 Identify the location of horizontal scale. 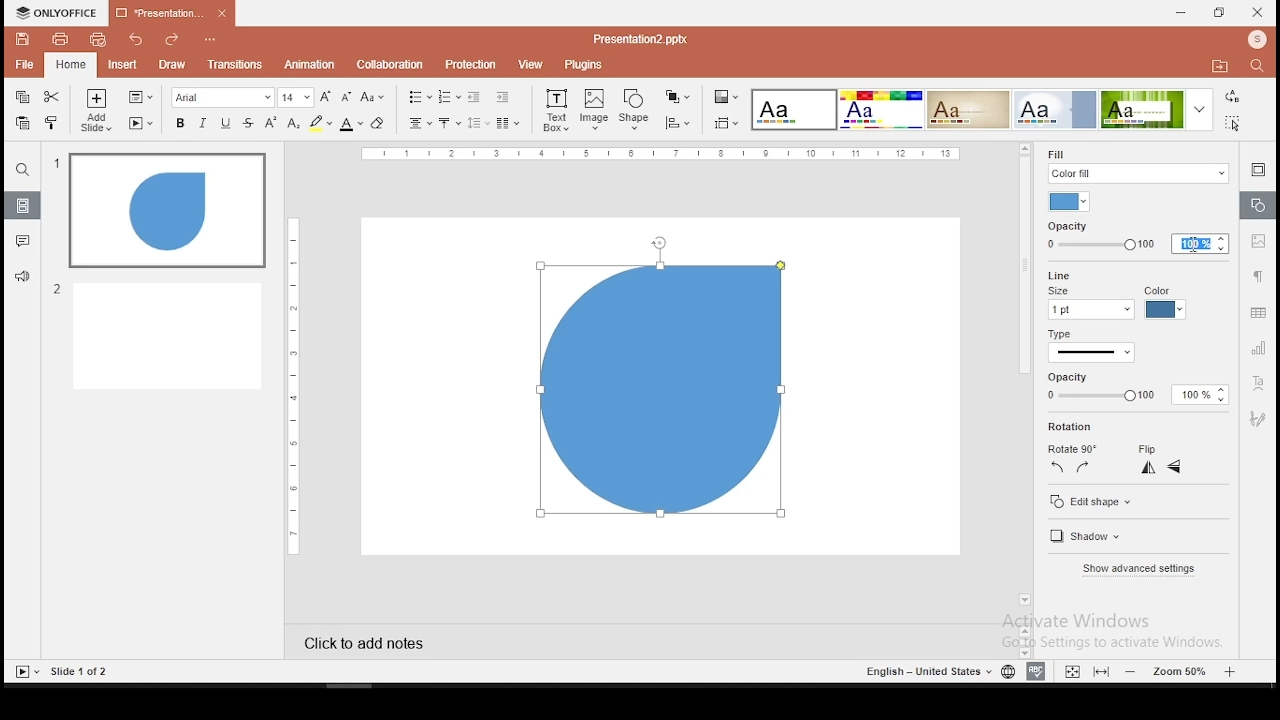
(664, 153).